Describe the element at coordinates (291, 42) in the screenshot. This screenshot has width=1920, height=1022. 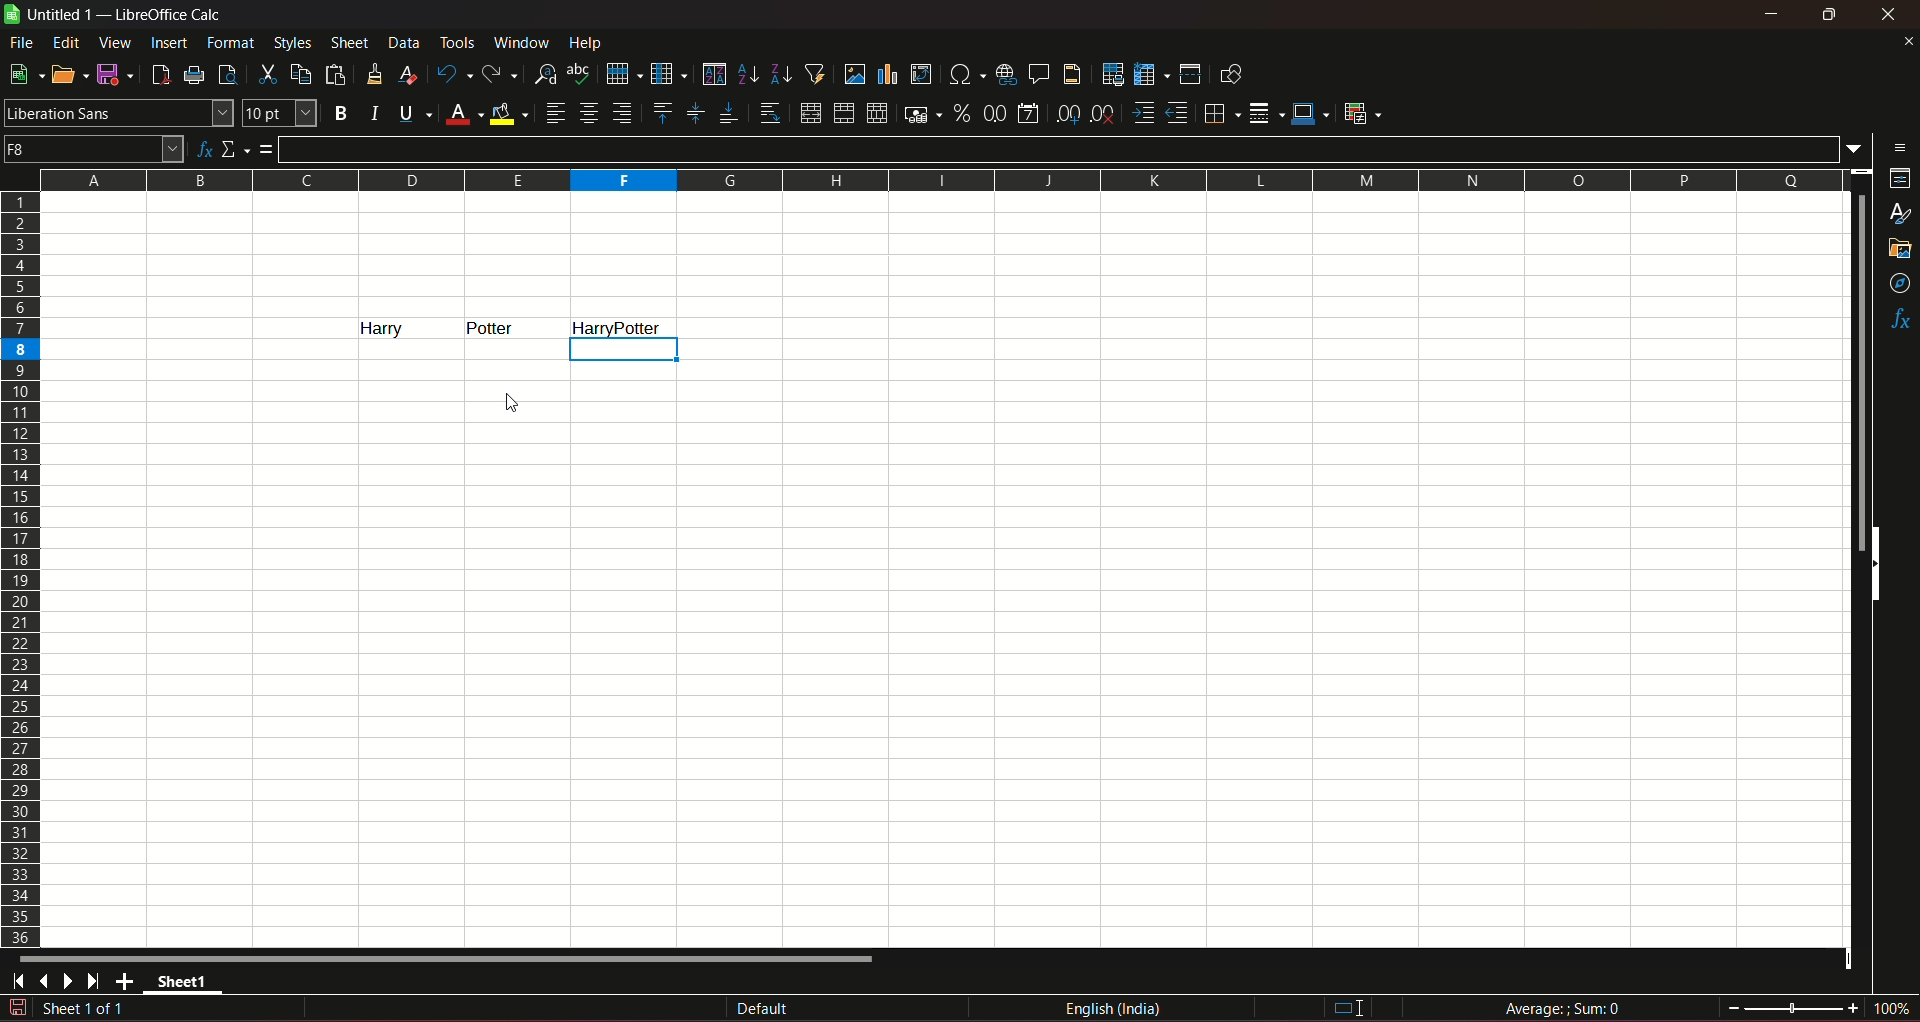
I see `styles` at that location.